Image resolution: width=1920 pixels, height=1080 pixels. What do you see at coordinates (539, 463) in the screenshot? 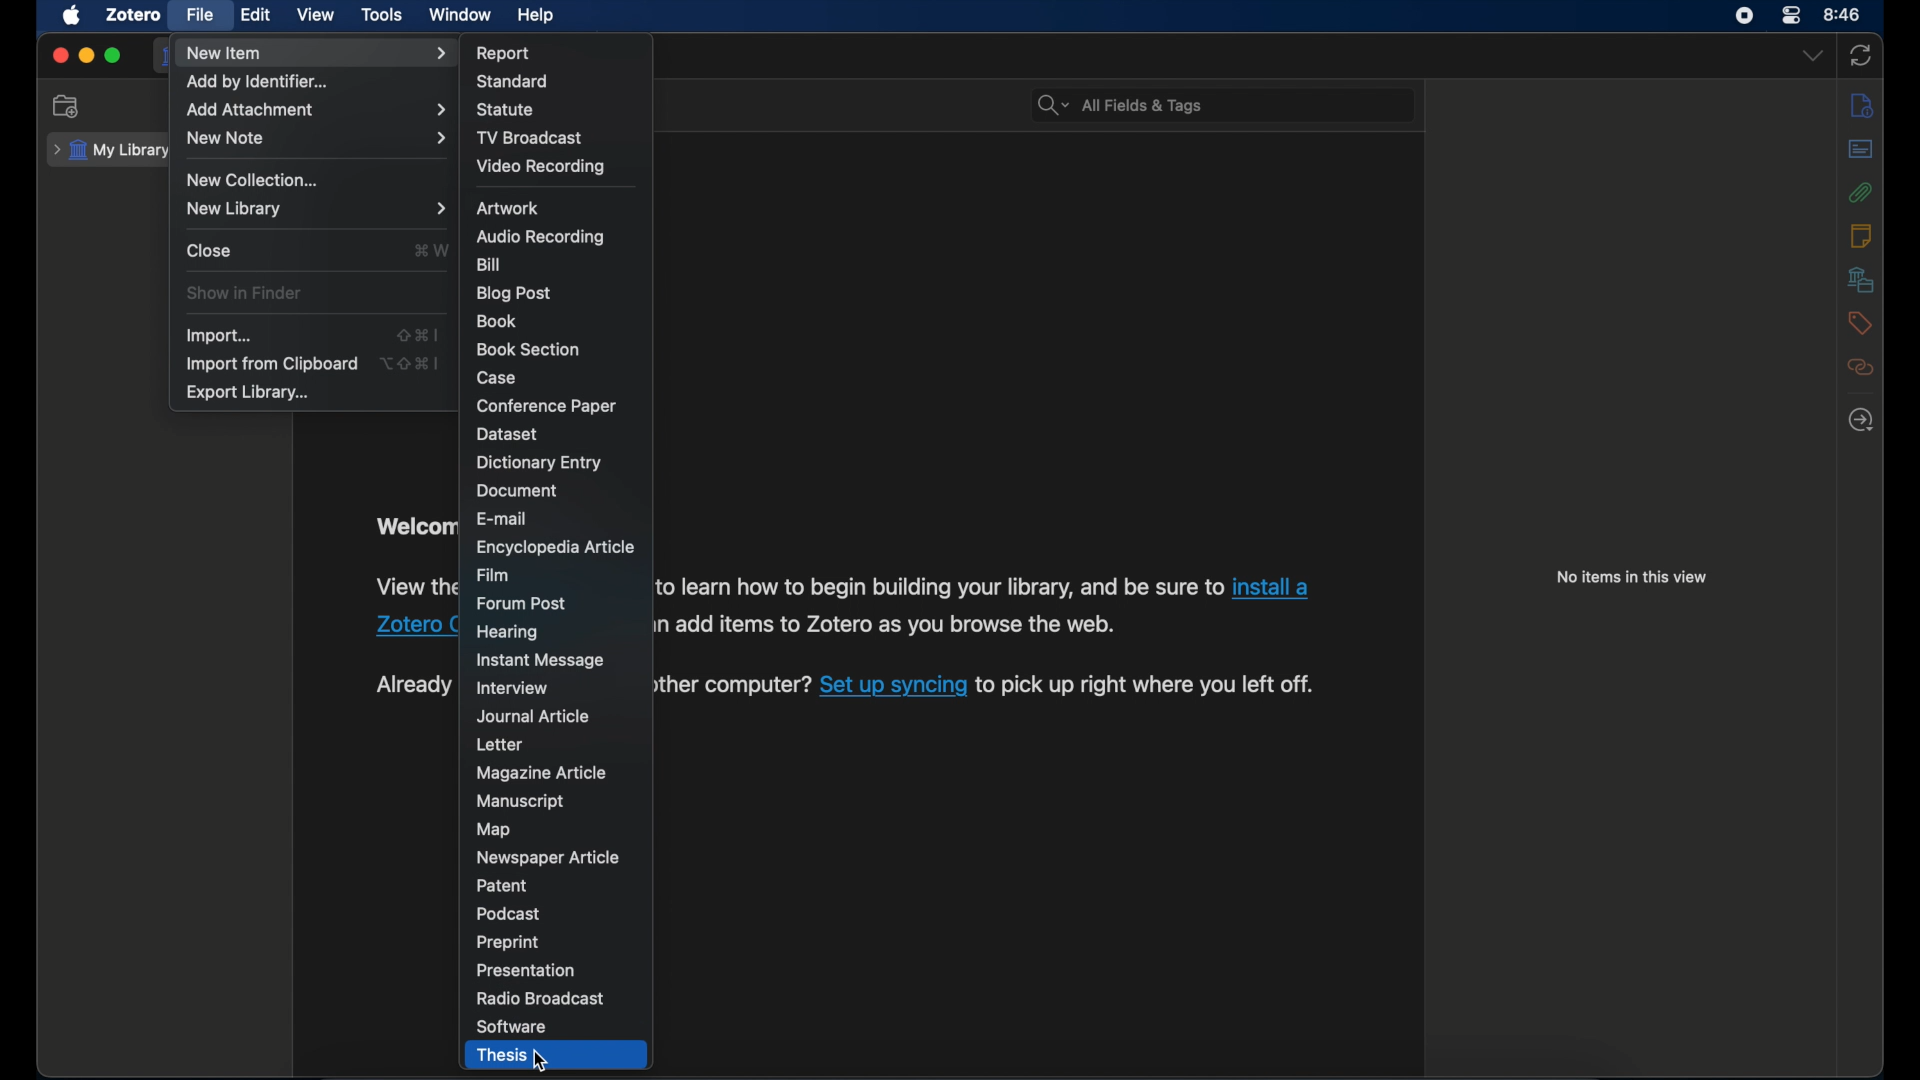
I see `dictionary entry` at bounding box center [539, 463].